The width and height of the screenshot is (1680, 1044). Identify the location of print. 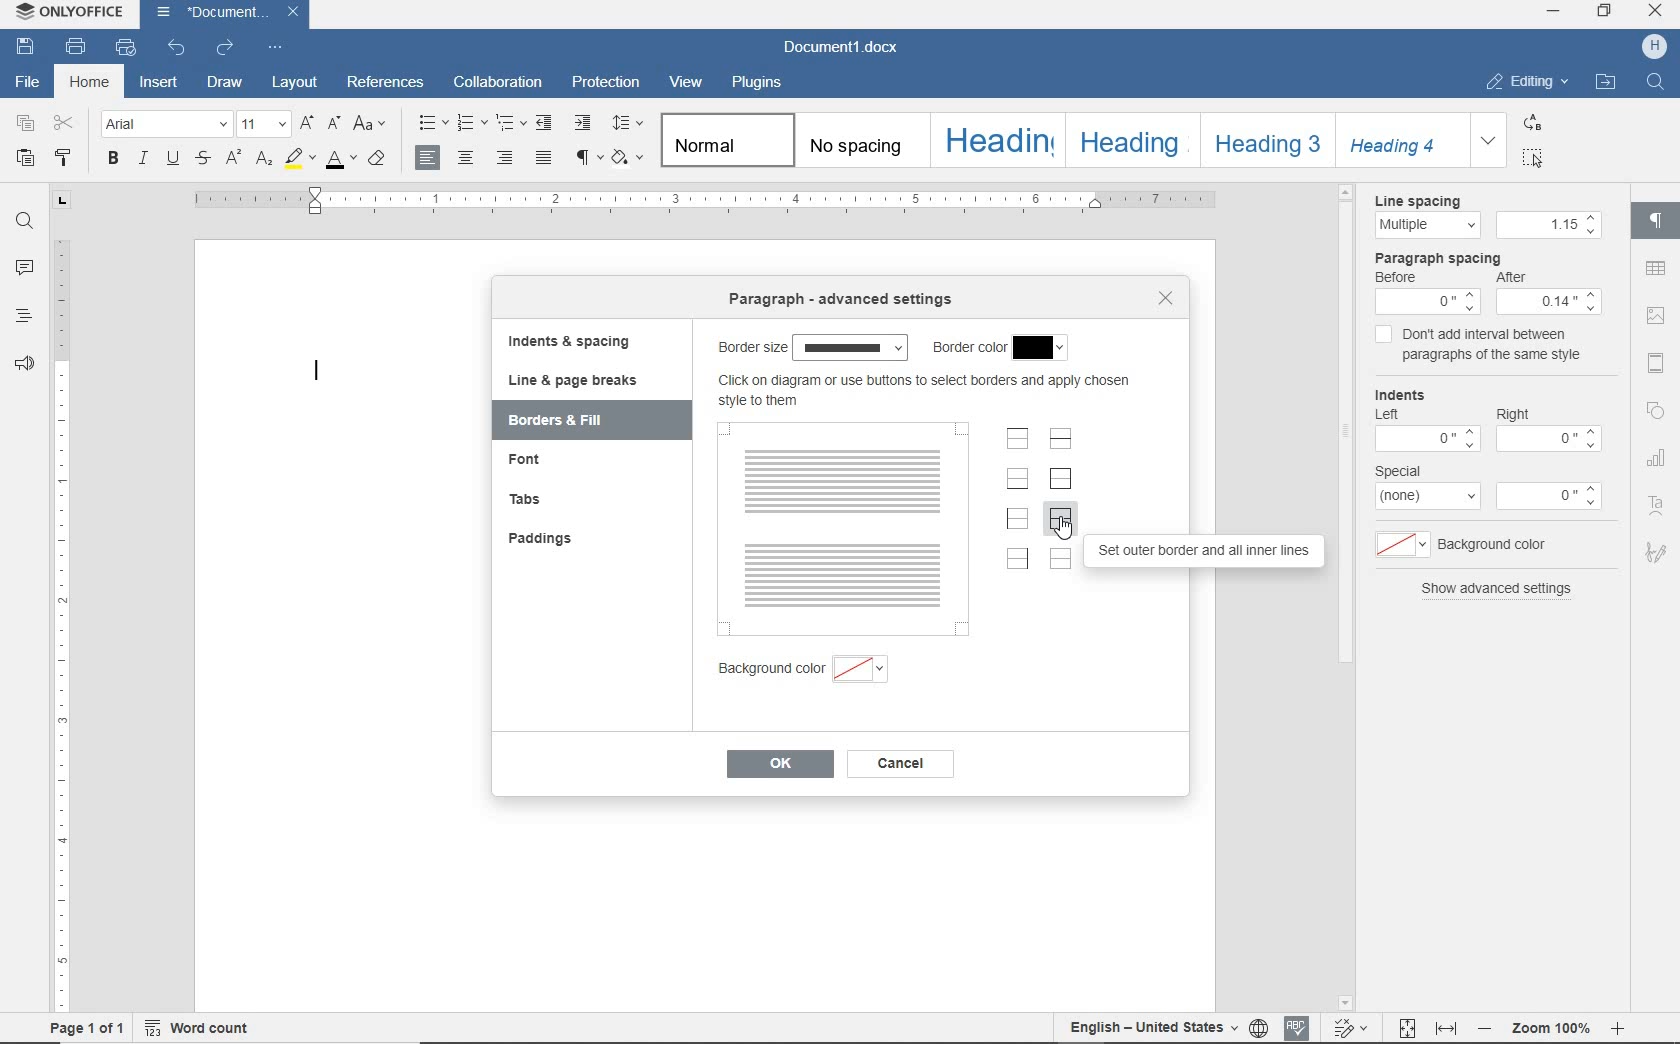
(124, 48).